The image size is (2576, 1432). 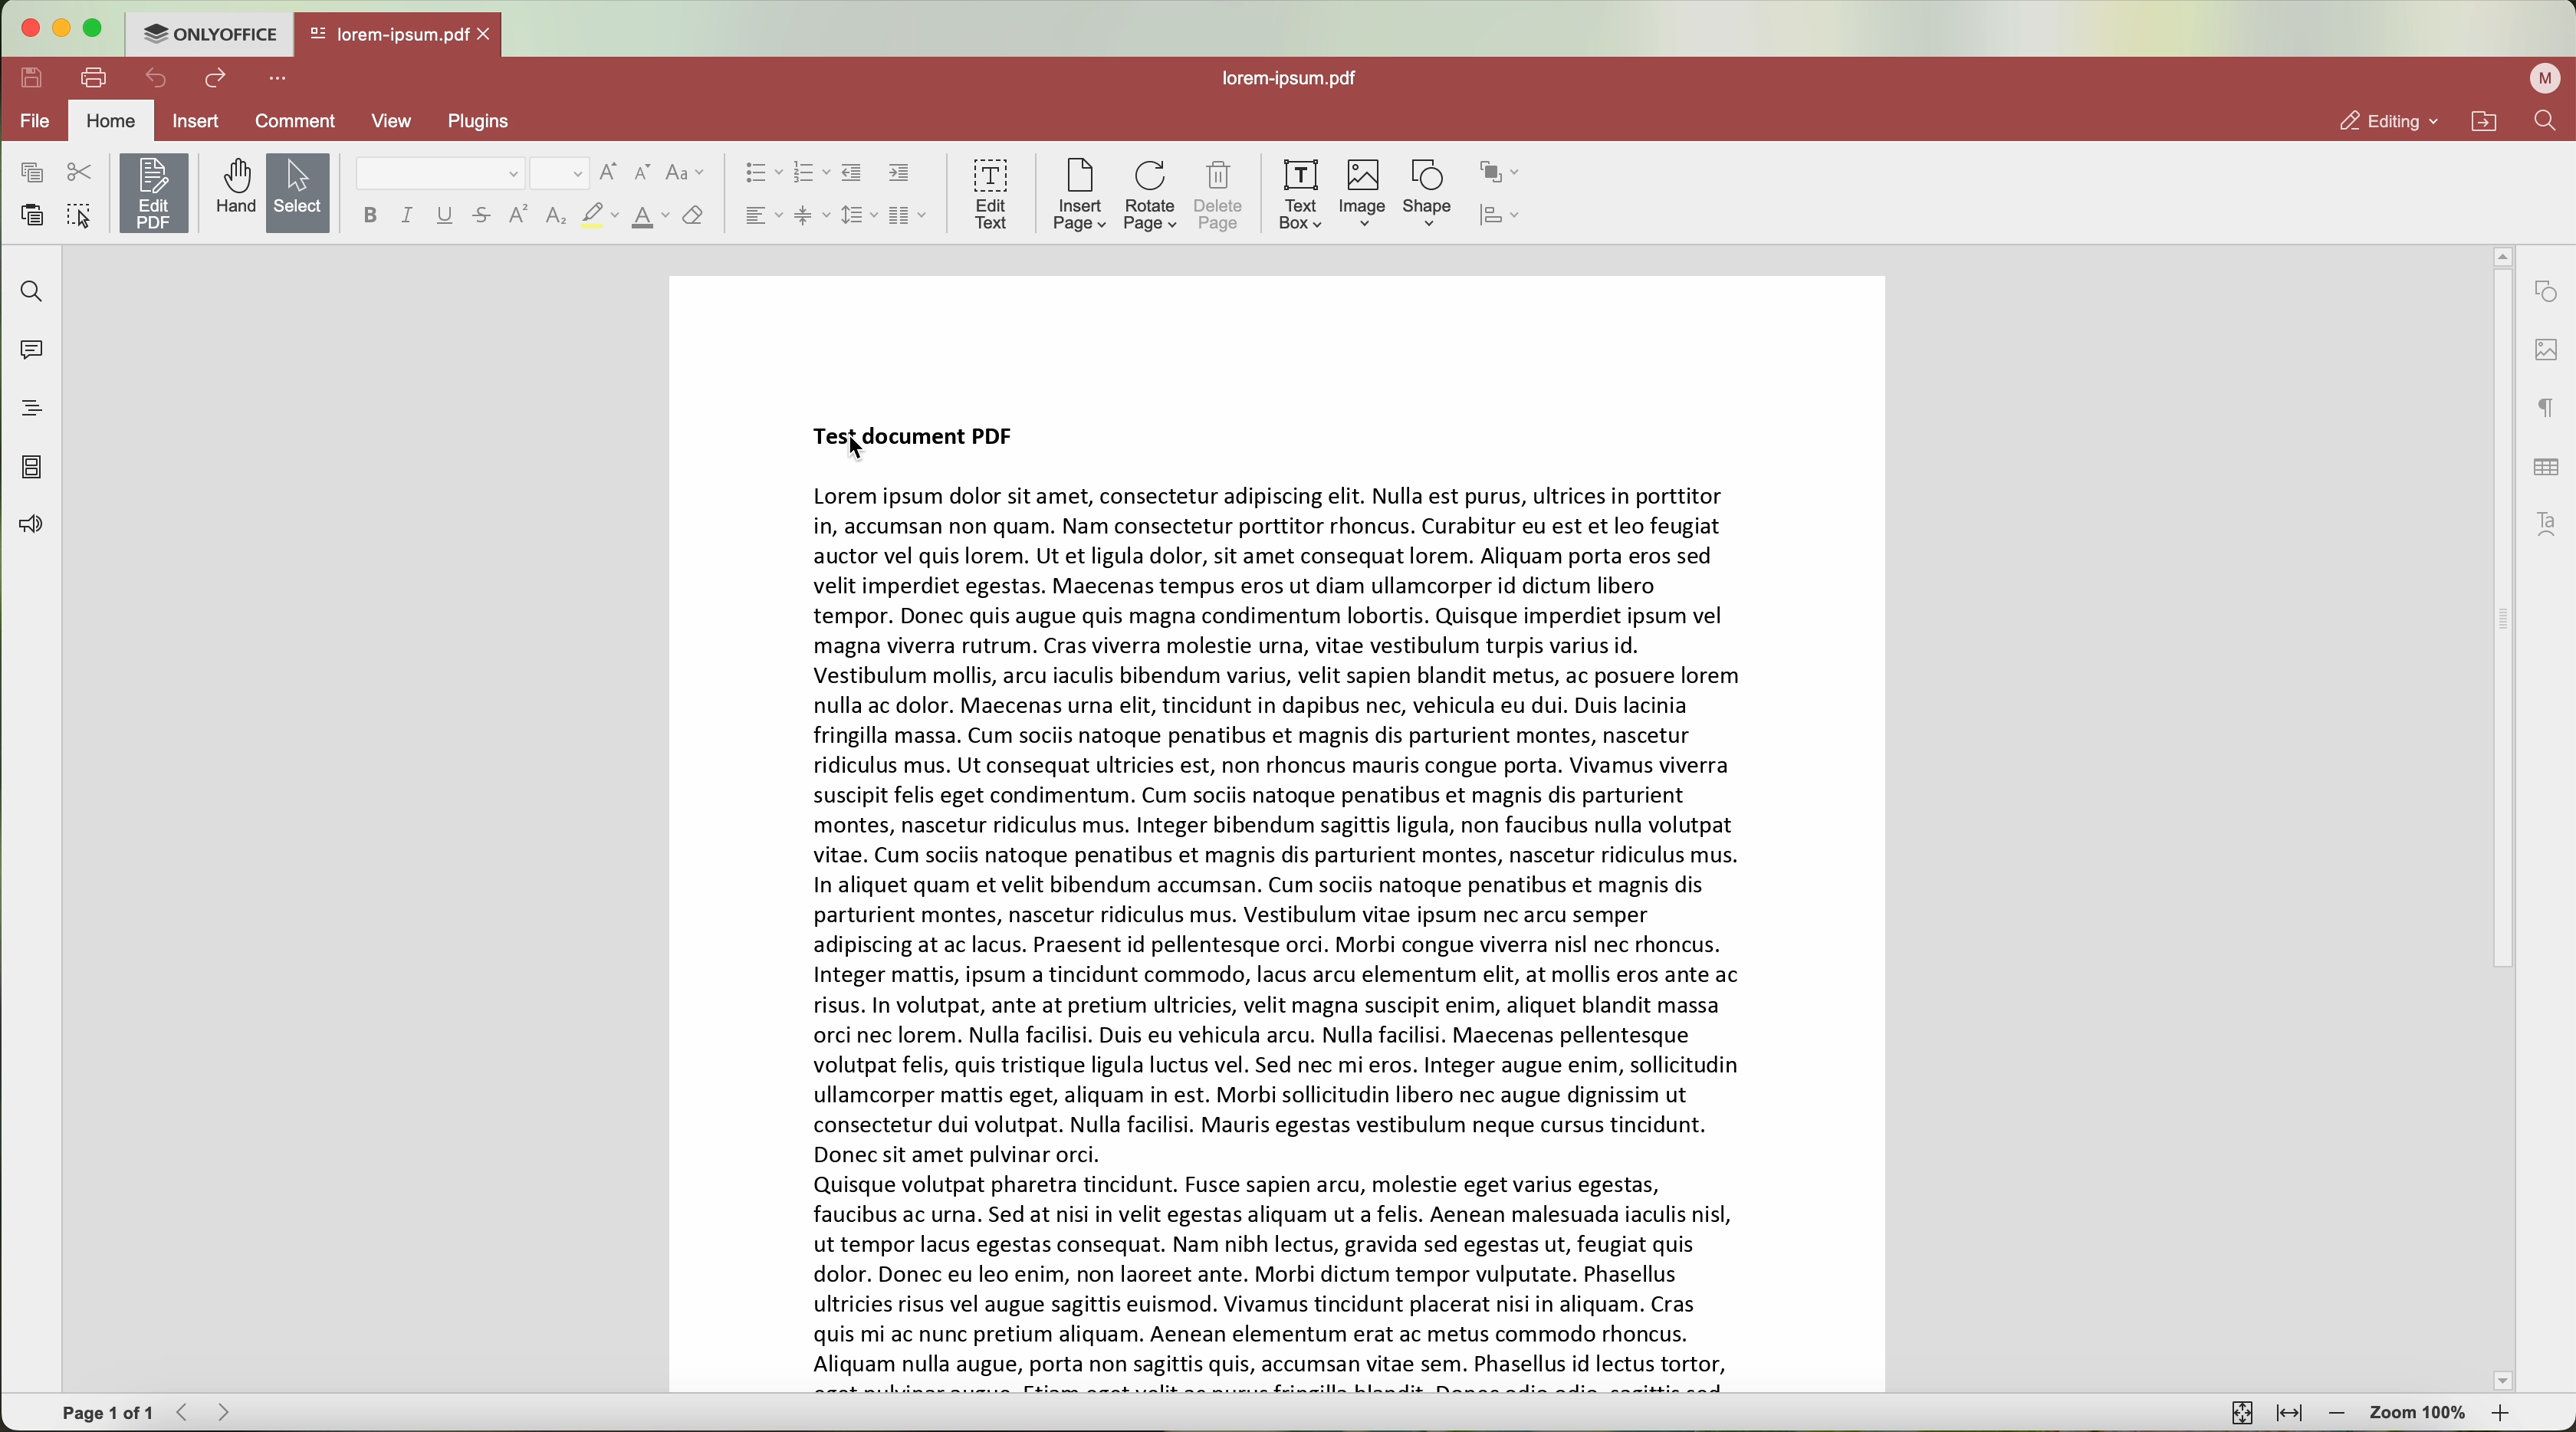 I want to click on open file, so click(x=399, y=36).